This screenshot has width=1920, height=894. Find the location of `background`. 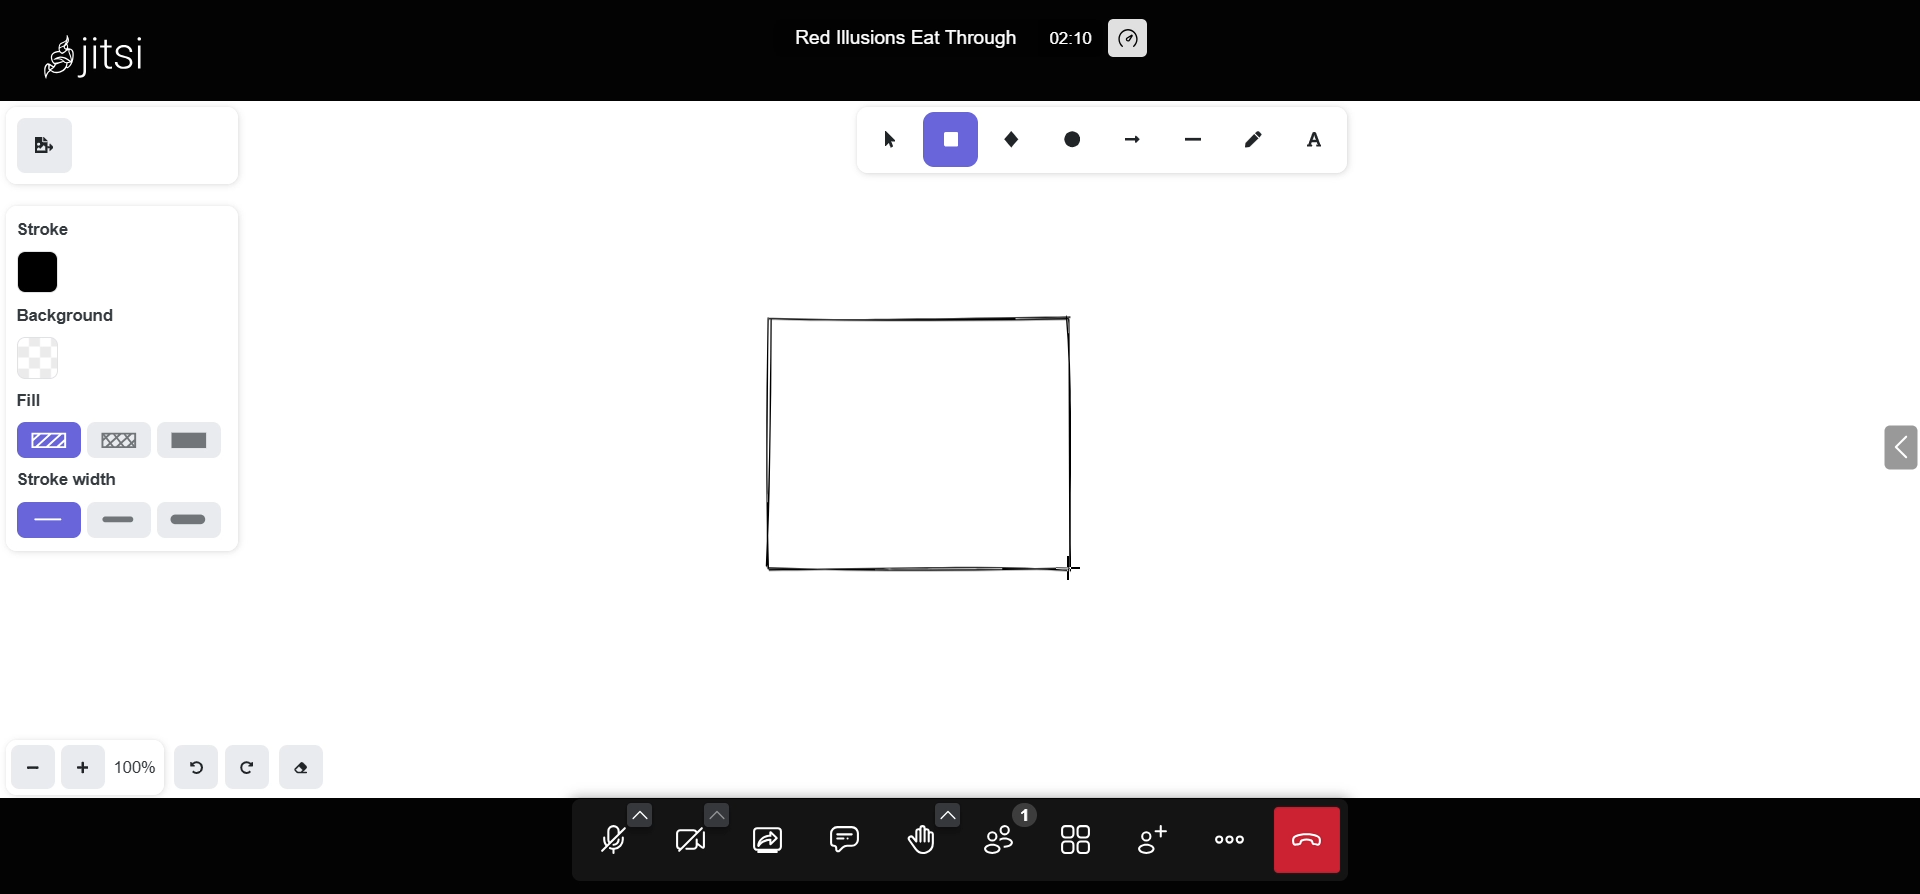

background is located at coordinates (82, 314).